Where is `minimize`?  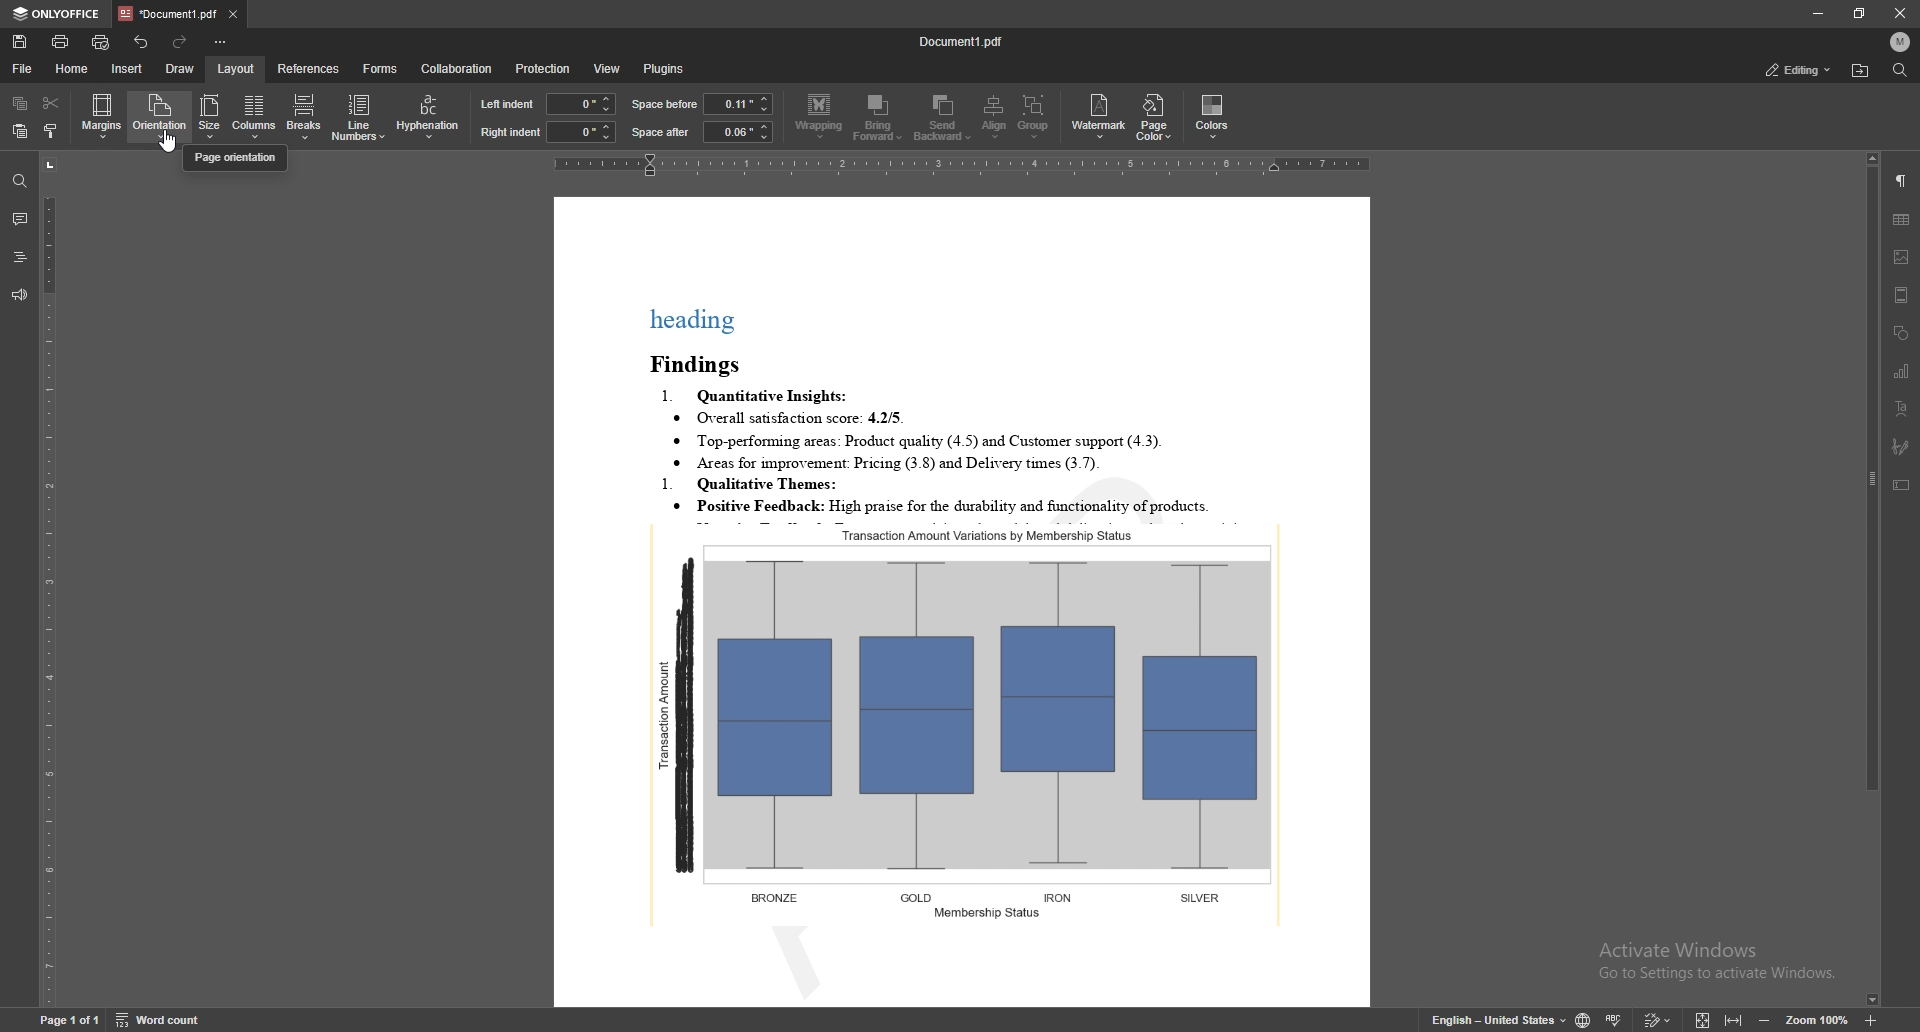 minimize is located at coordinates (1817, 13).